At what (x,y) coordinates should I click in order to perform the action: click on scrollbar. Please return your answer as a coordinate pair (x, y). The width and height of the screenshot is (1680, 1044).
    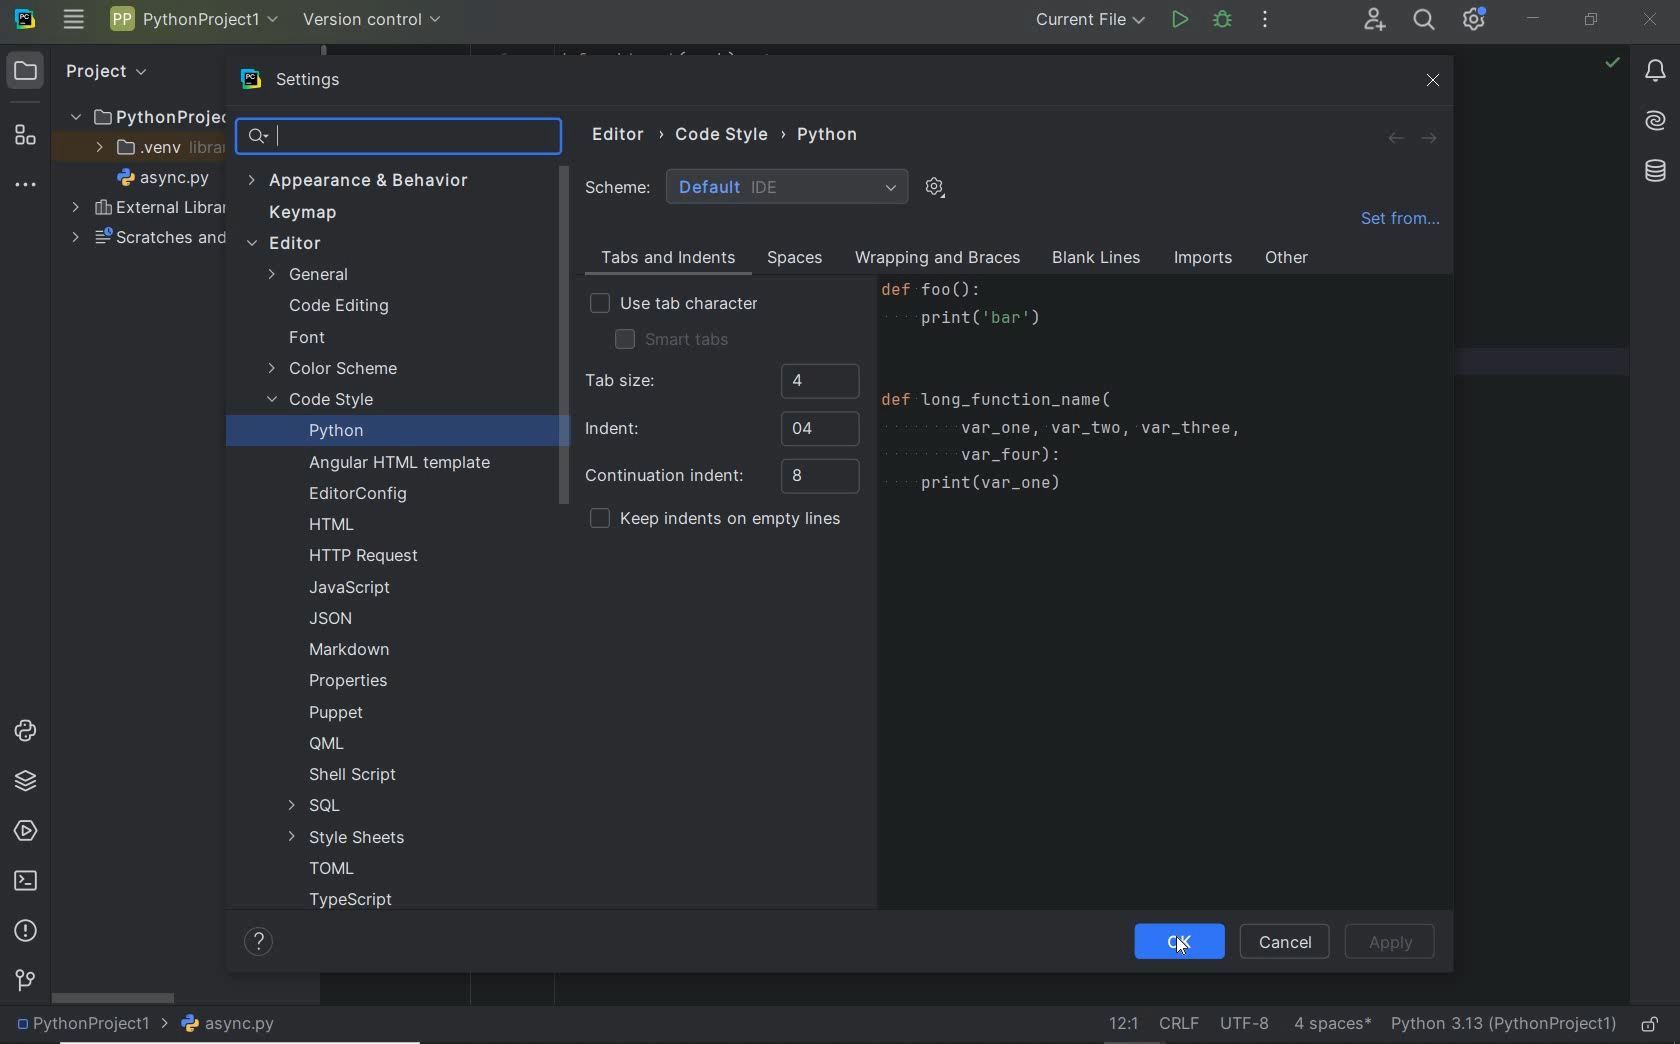
    Looking at the image, I should click on (115, 998).